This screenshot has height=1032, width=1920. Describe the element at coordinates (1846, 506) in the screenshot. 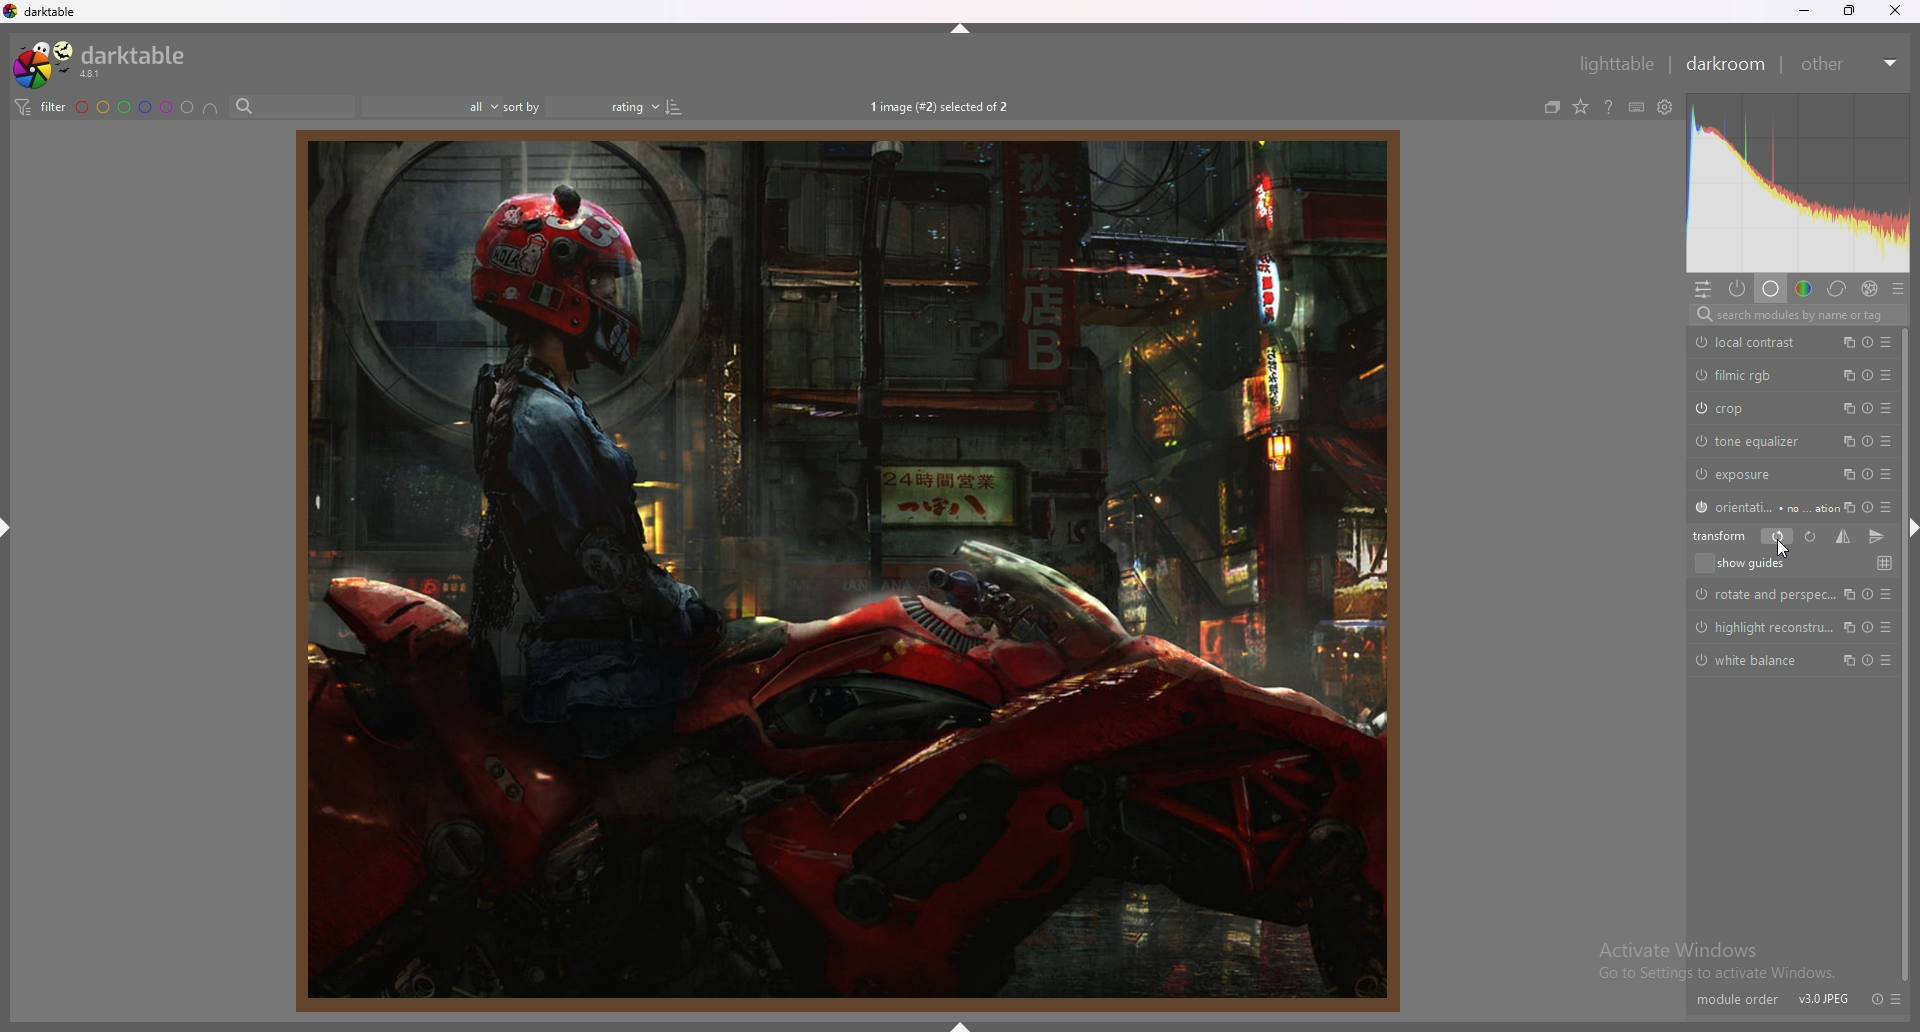

I see `multiple instances action` at that location.